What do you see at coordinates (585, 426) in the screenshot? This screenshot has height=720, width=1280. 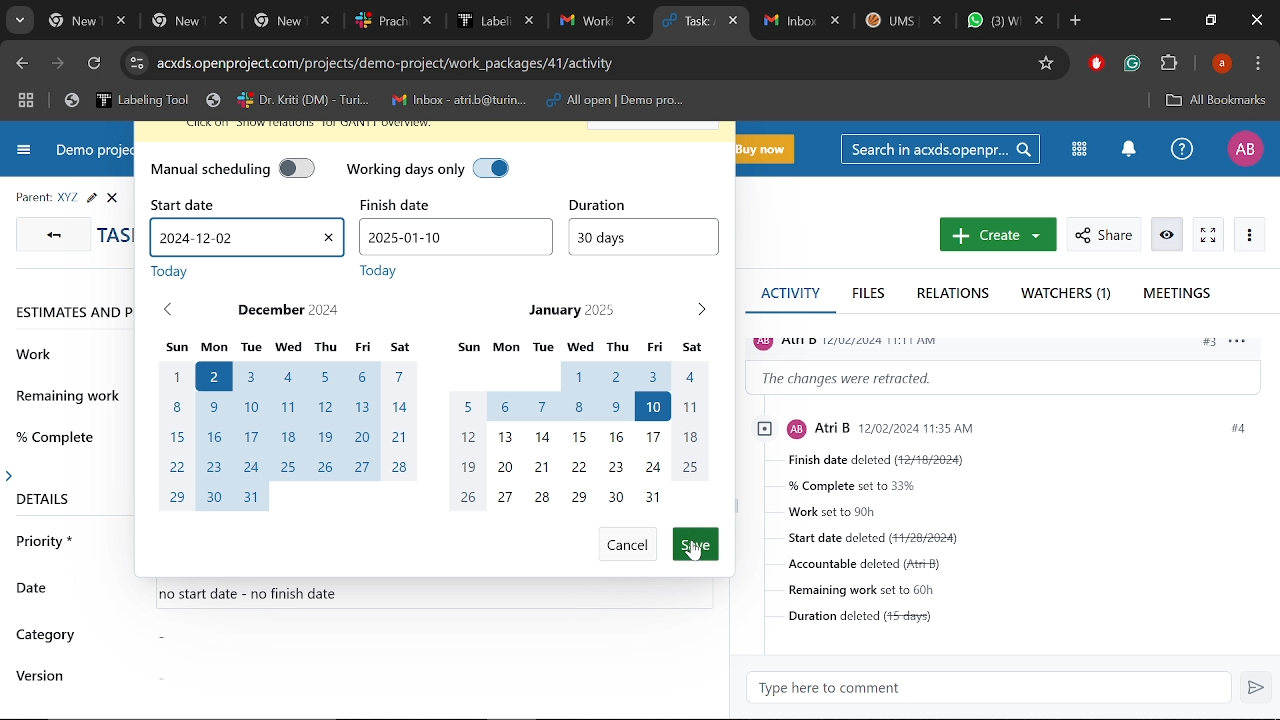 I see `Month of January` at bounding box center [585, 426].